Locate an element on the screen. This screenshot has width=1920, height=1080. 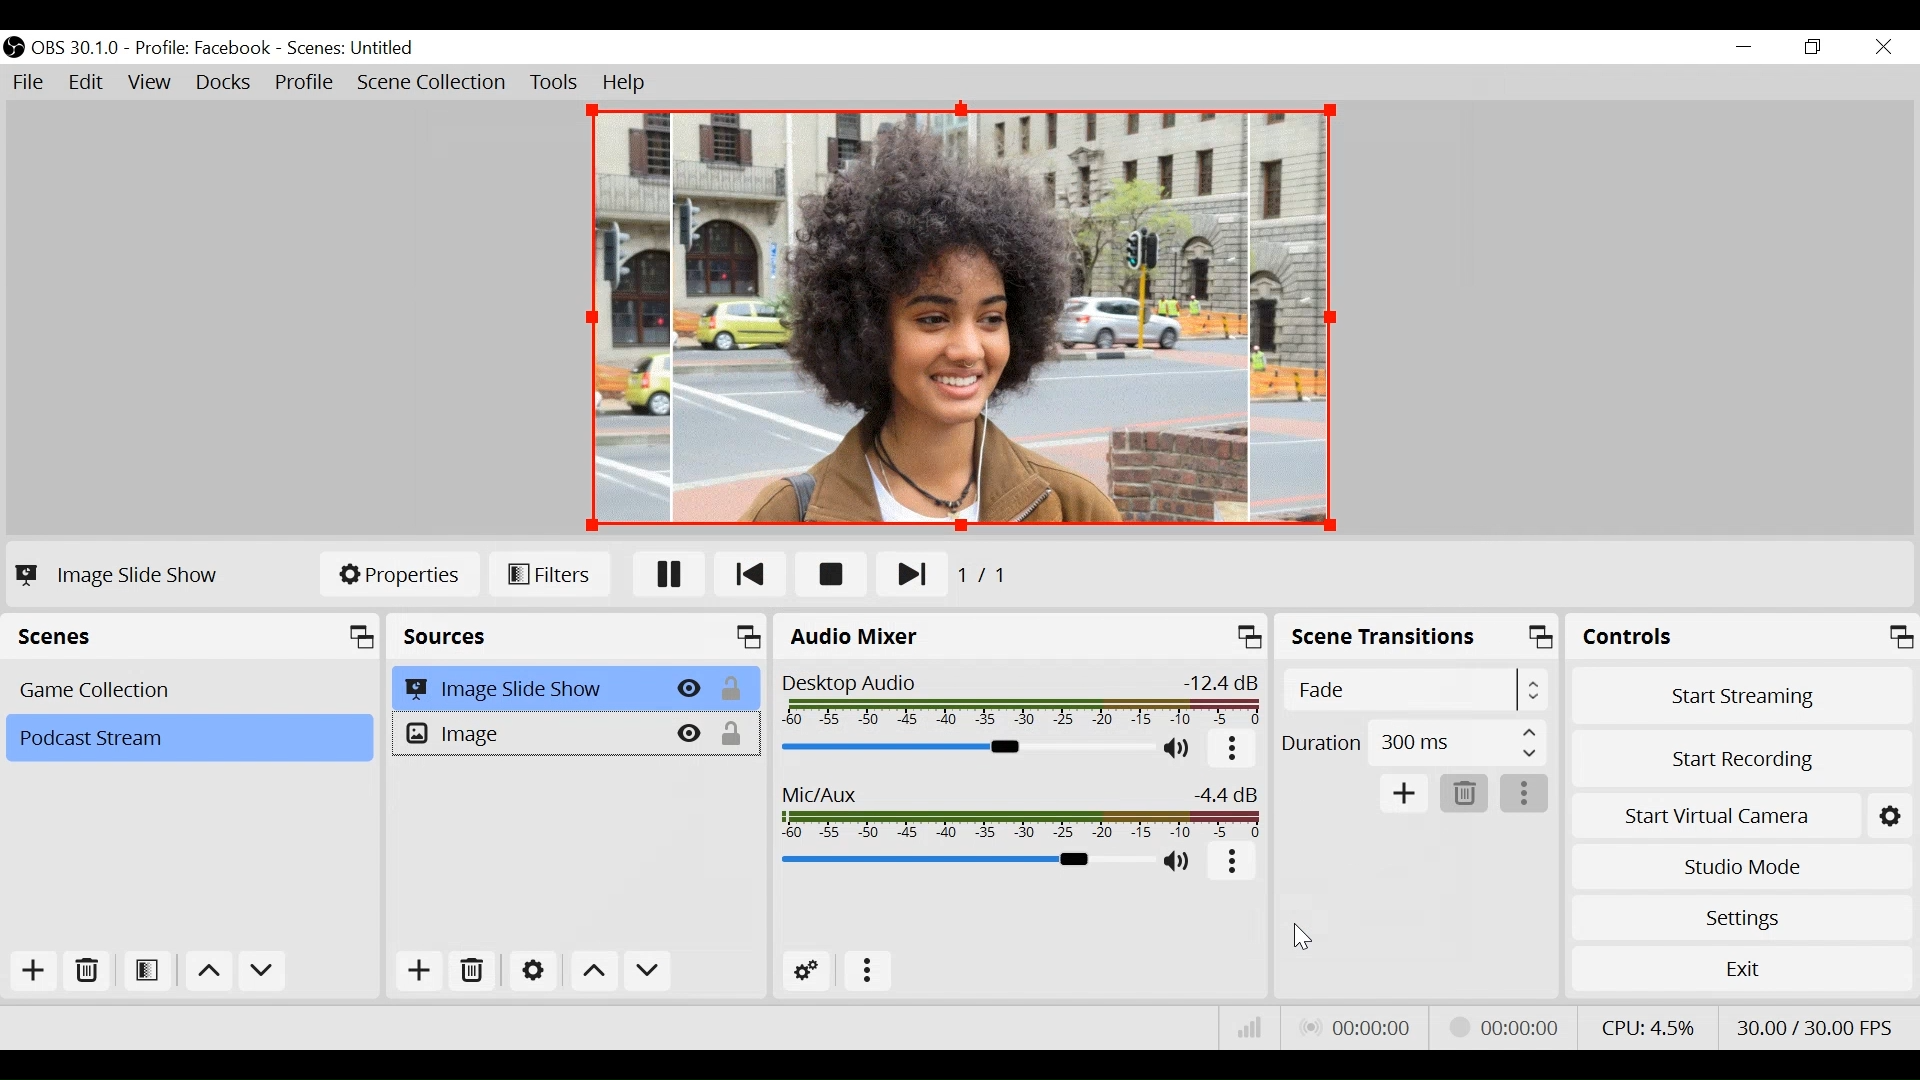
minimize is located at coordinates (1748, 47).